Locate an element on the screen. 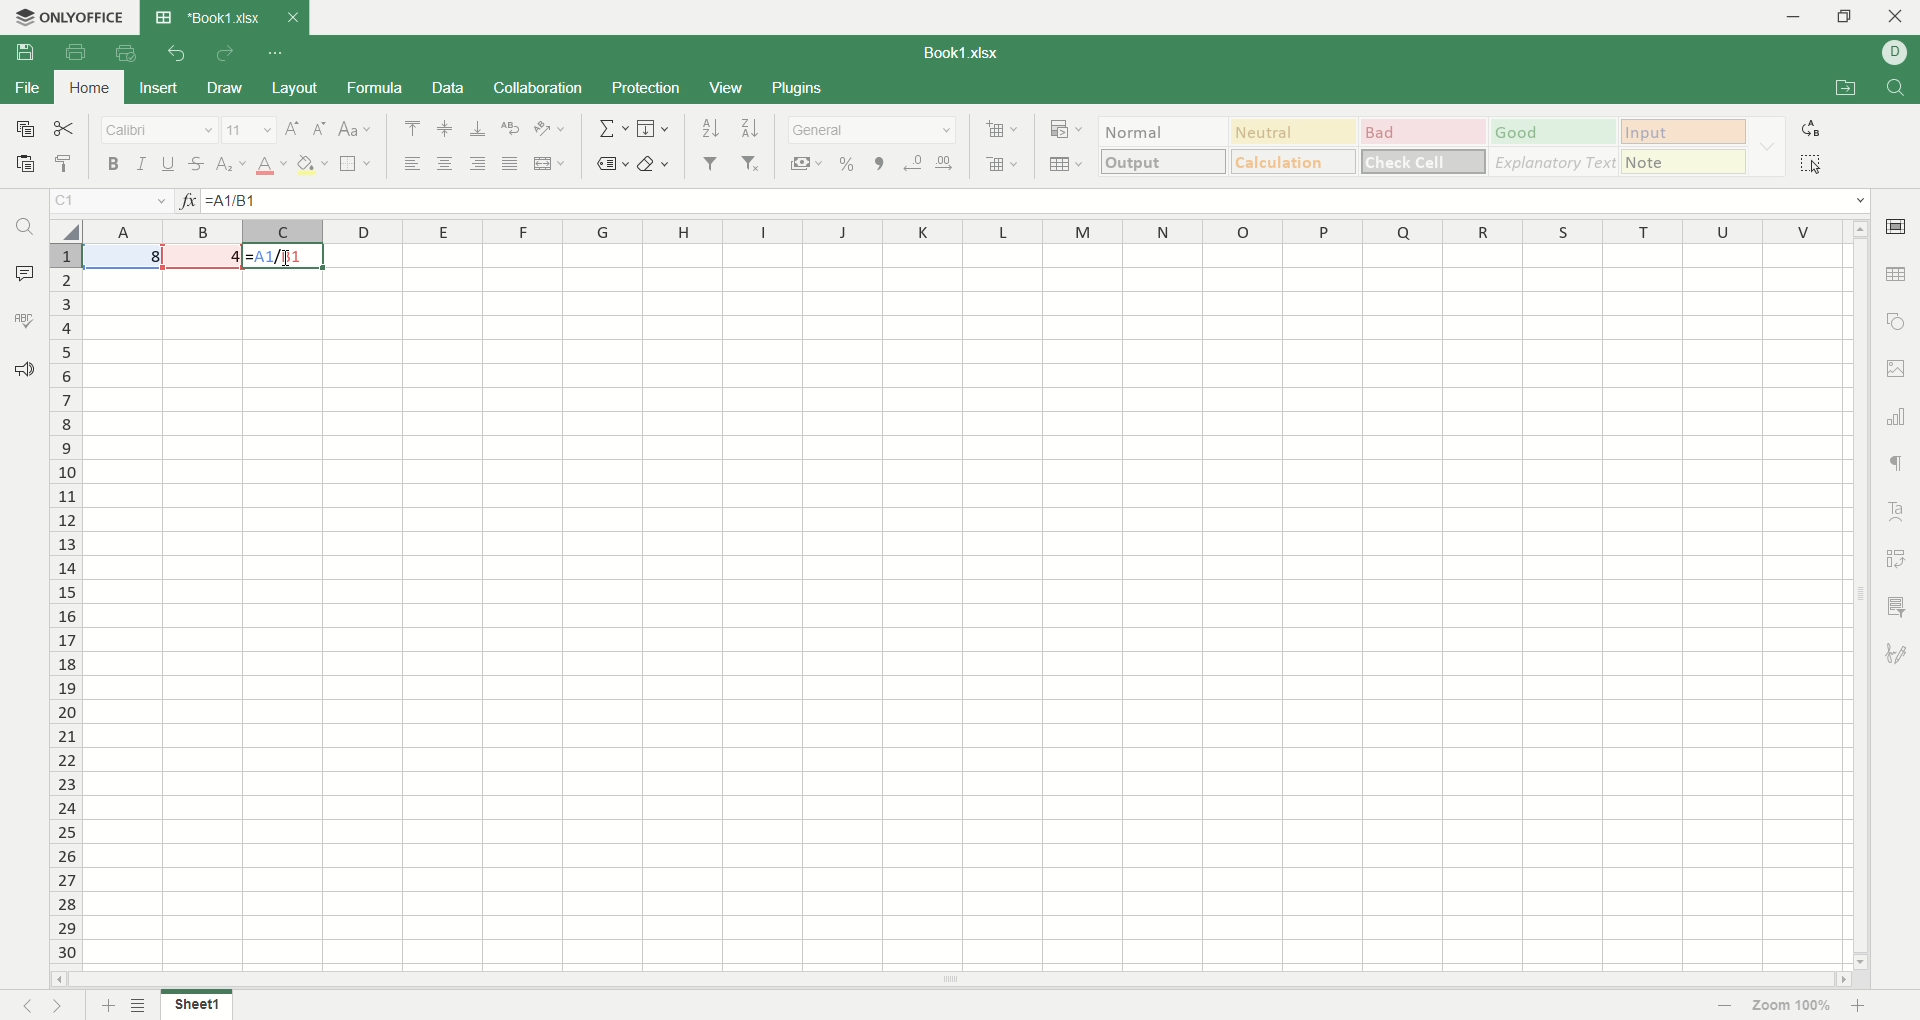 The width and height of the screenshot is (1920, 1020). onlyoffice is located at coordinates (67, 17).